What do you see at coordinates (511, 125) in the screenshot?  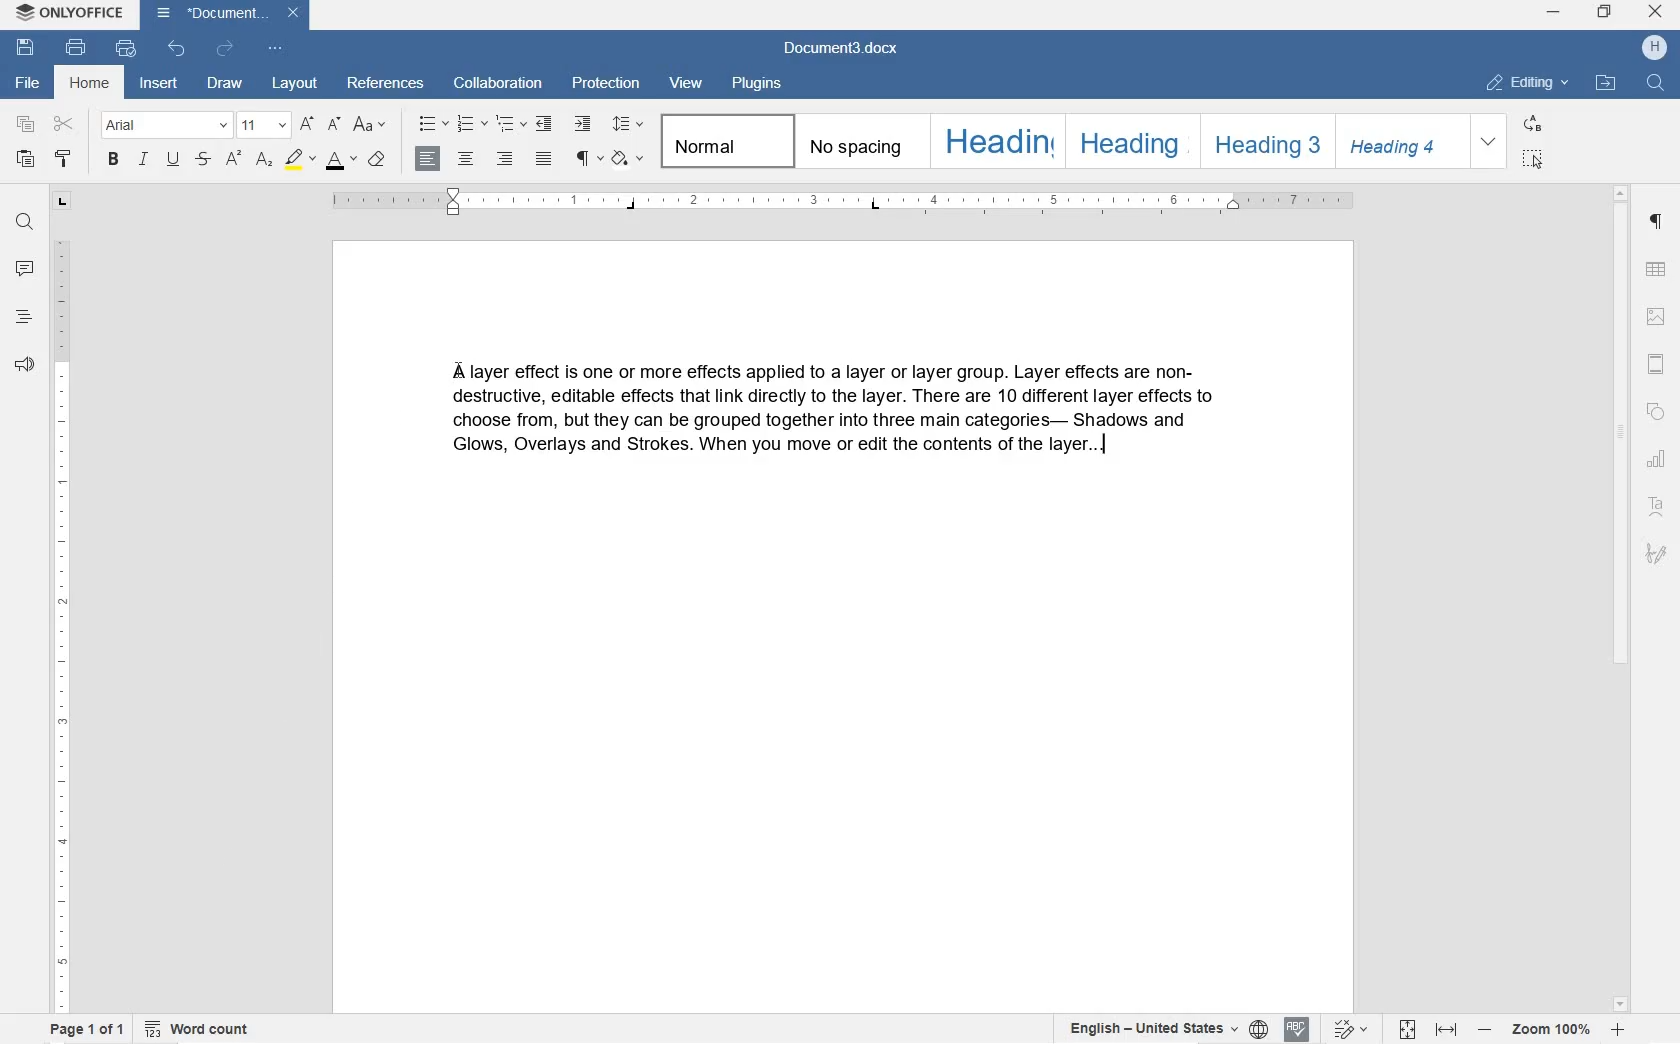 I see `MULTILEVEL LISTS` at bounding box center [511, 125].